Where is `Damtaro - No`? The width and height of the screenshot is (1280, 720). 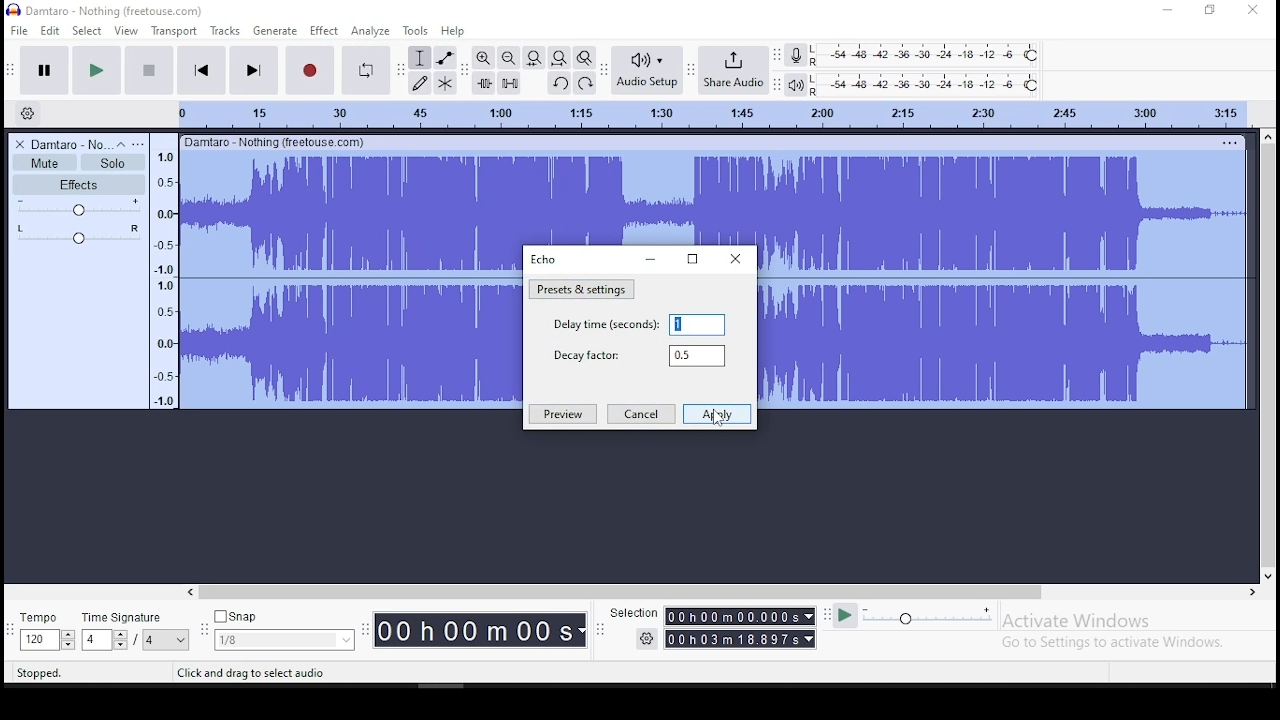 Damtaro - No is located at coordinates (71, 143).